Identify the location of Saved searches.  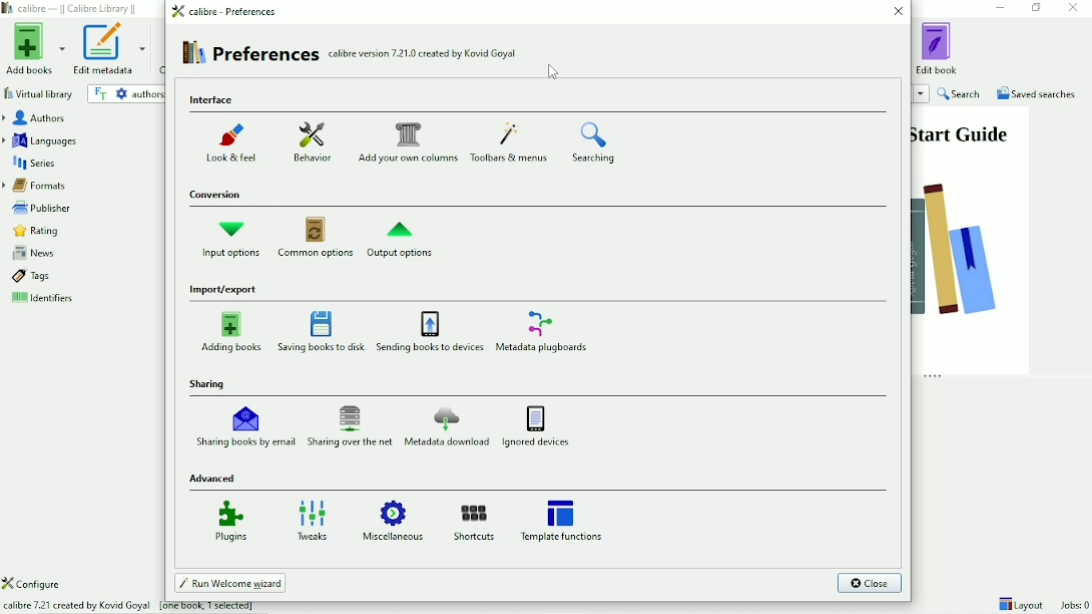
(1037, 93).